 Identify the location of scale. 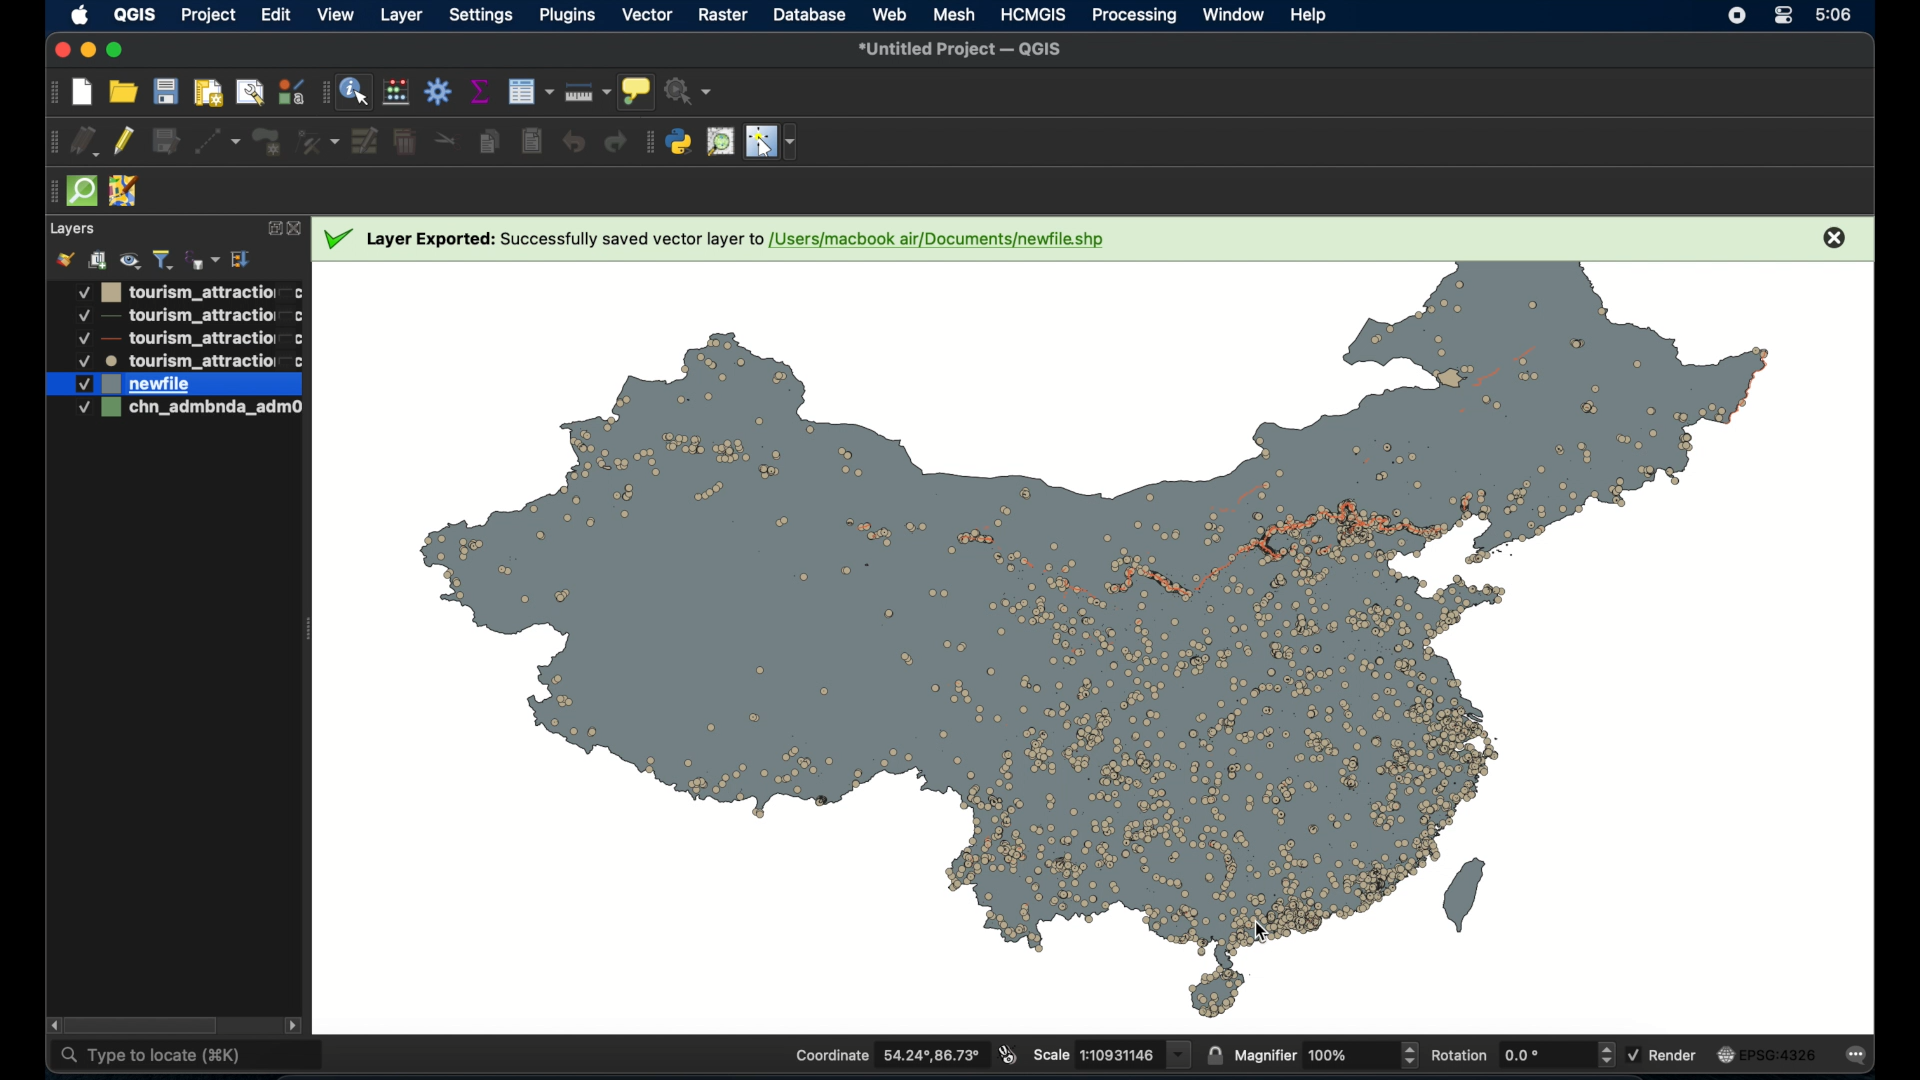
(1112, 1054).